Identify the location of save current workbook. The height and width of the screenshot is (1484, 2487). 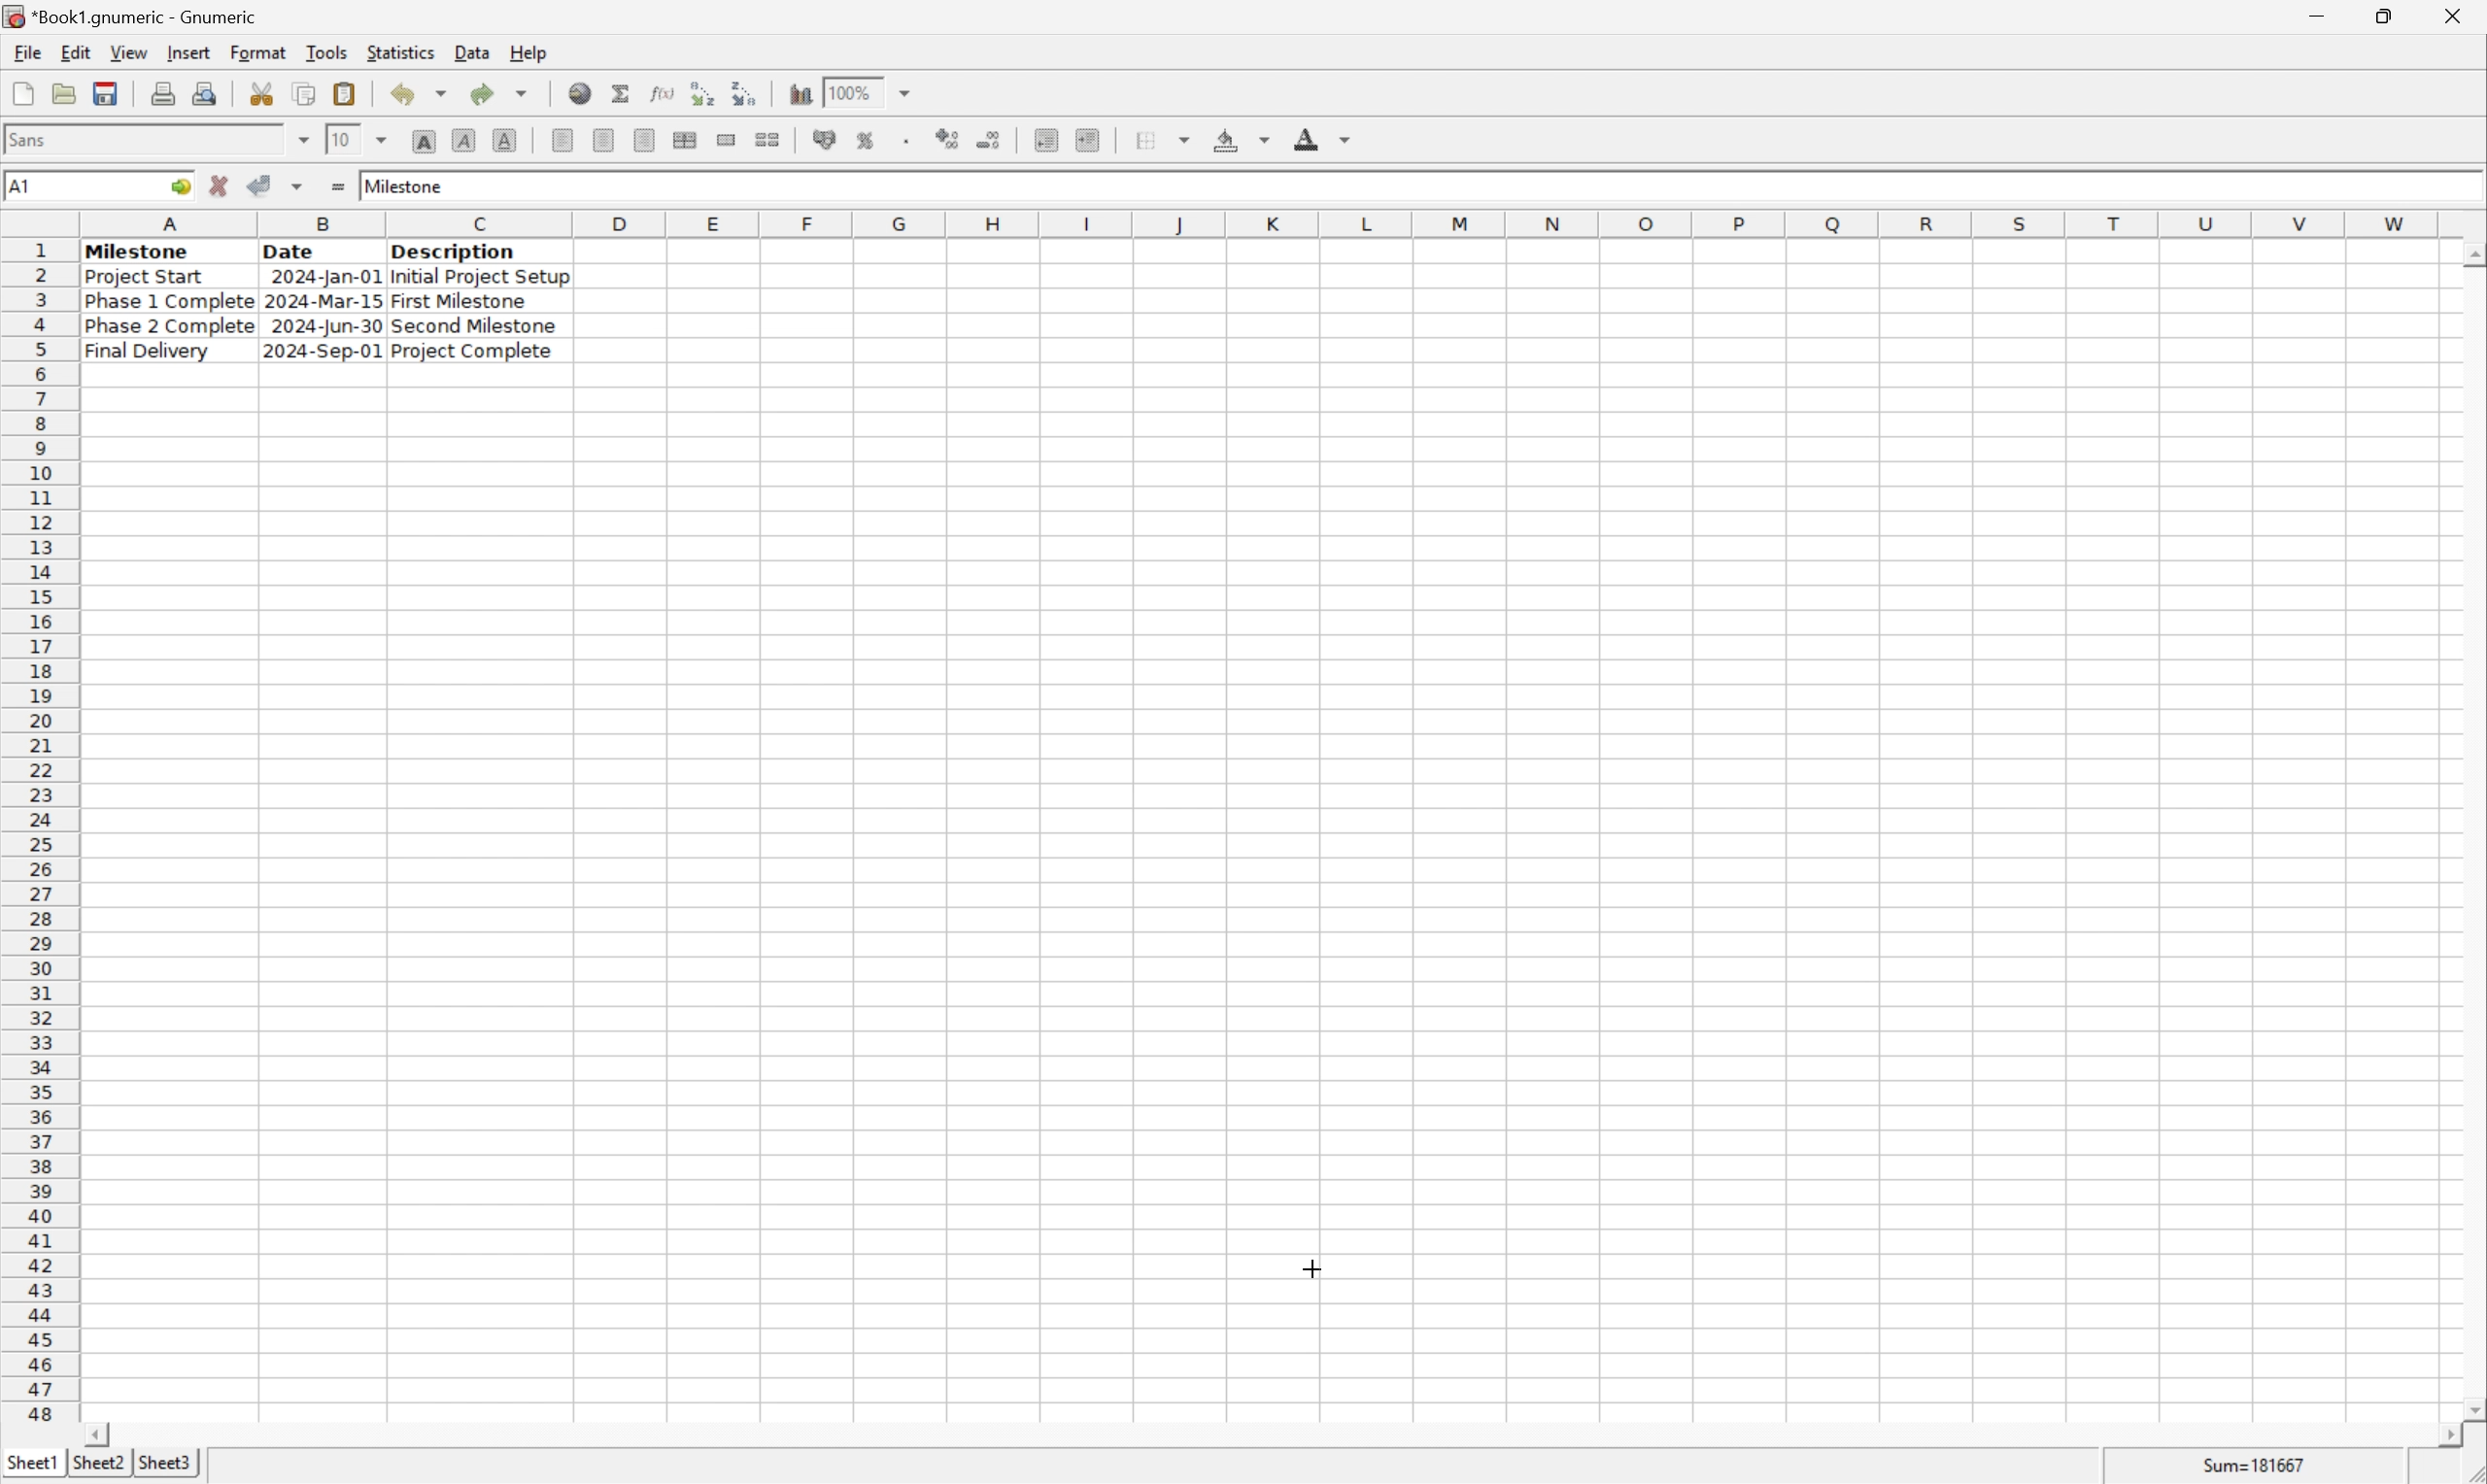
(106, 95).